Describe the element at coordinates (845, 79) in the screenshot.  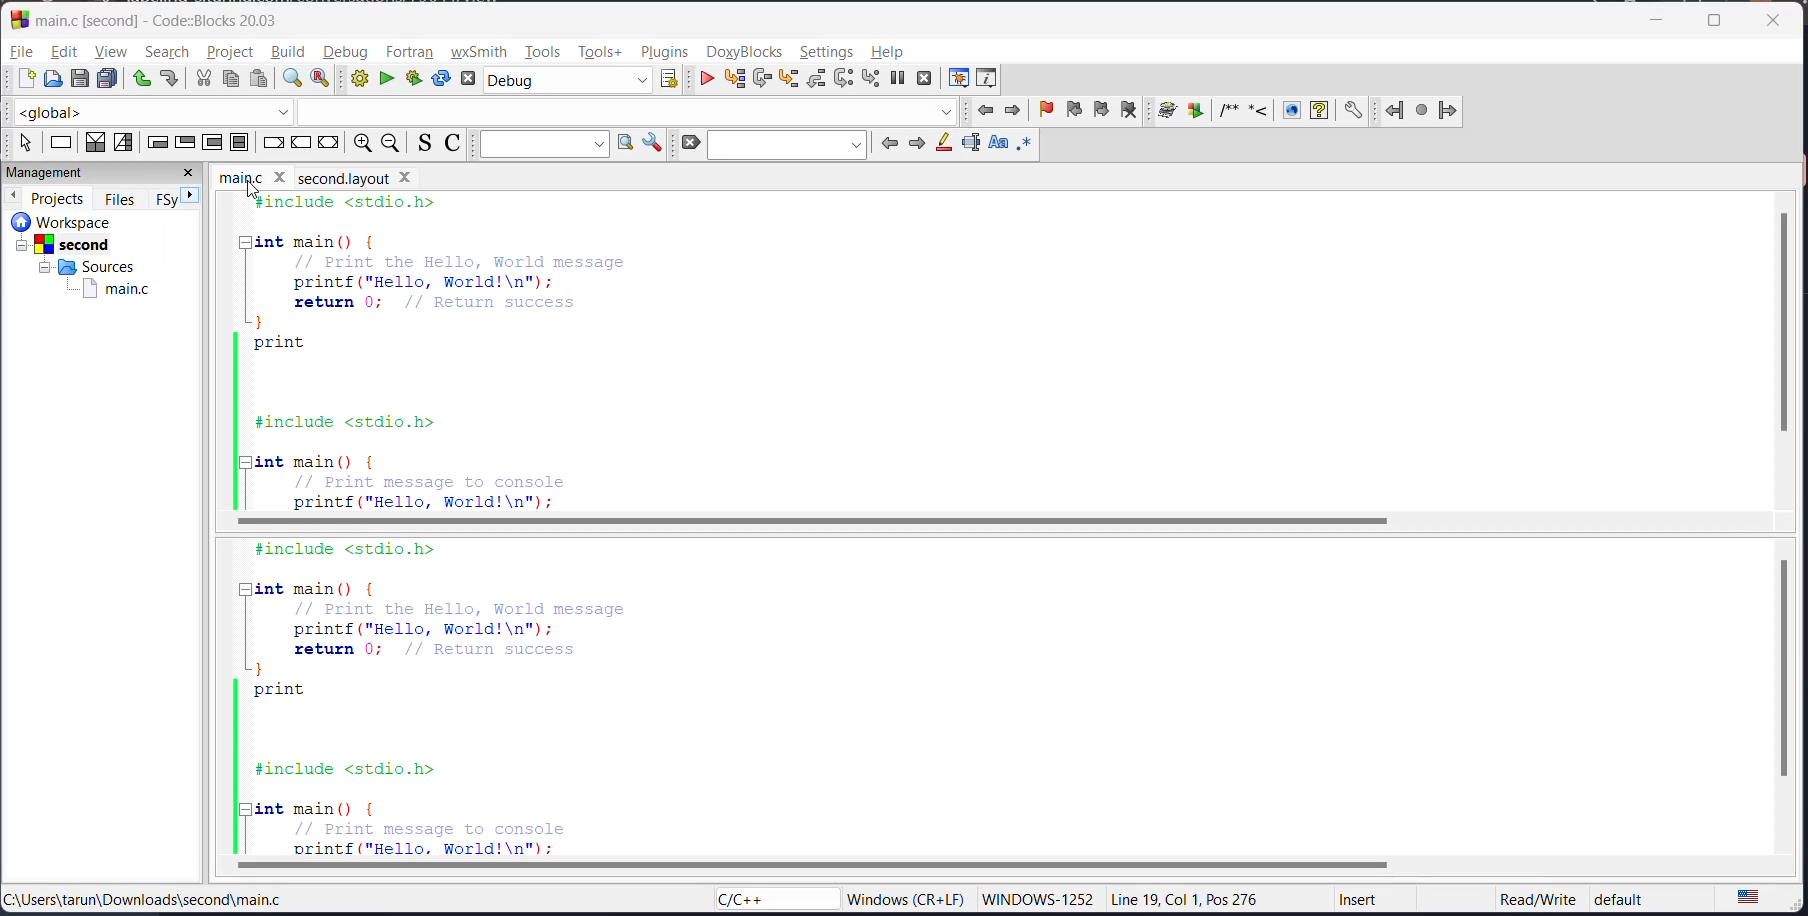
I see `next instruction` at that location.